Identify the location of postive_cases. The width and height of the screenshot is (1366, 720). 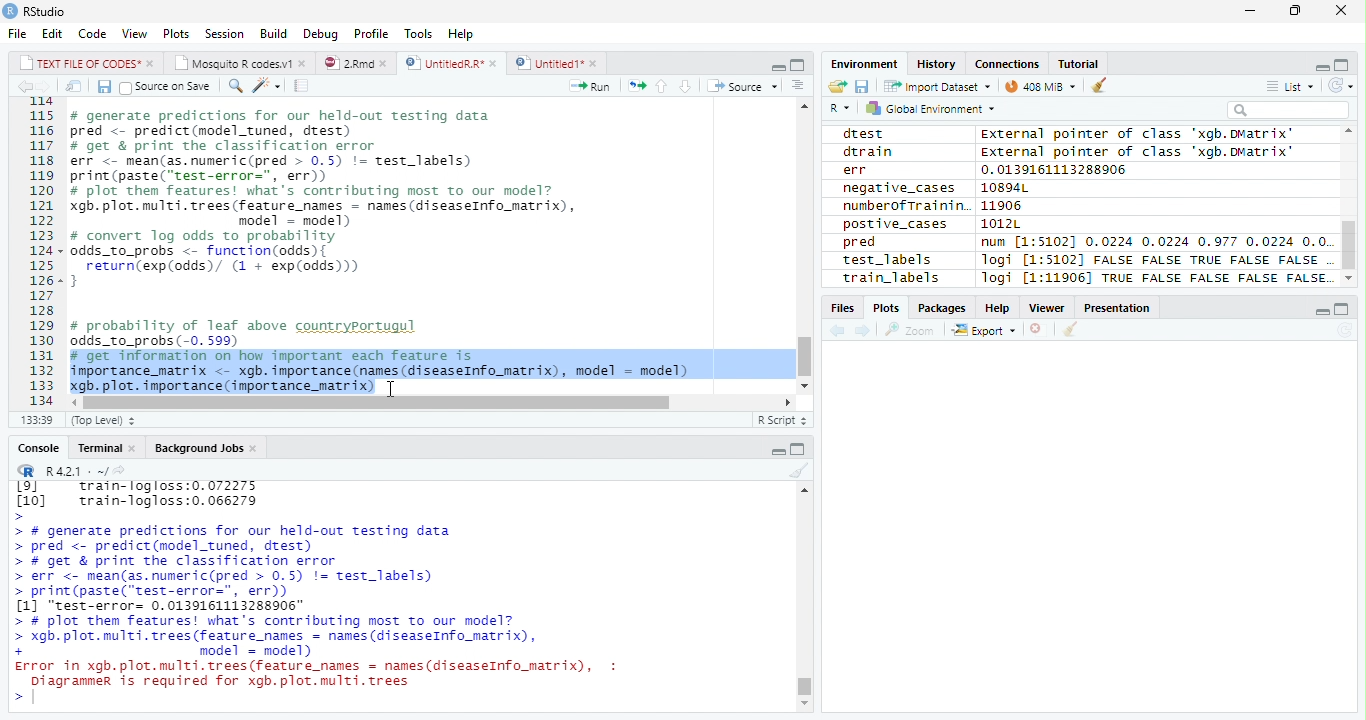
(894, 224).